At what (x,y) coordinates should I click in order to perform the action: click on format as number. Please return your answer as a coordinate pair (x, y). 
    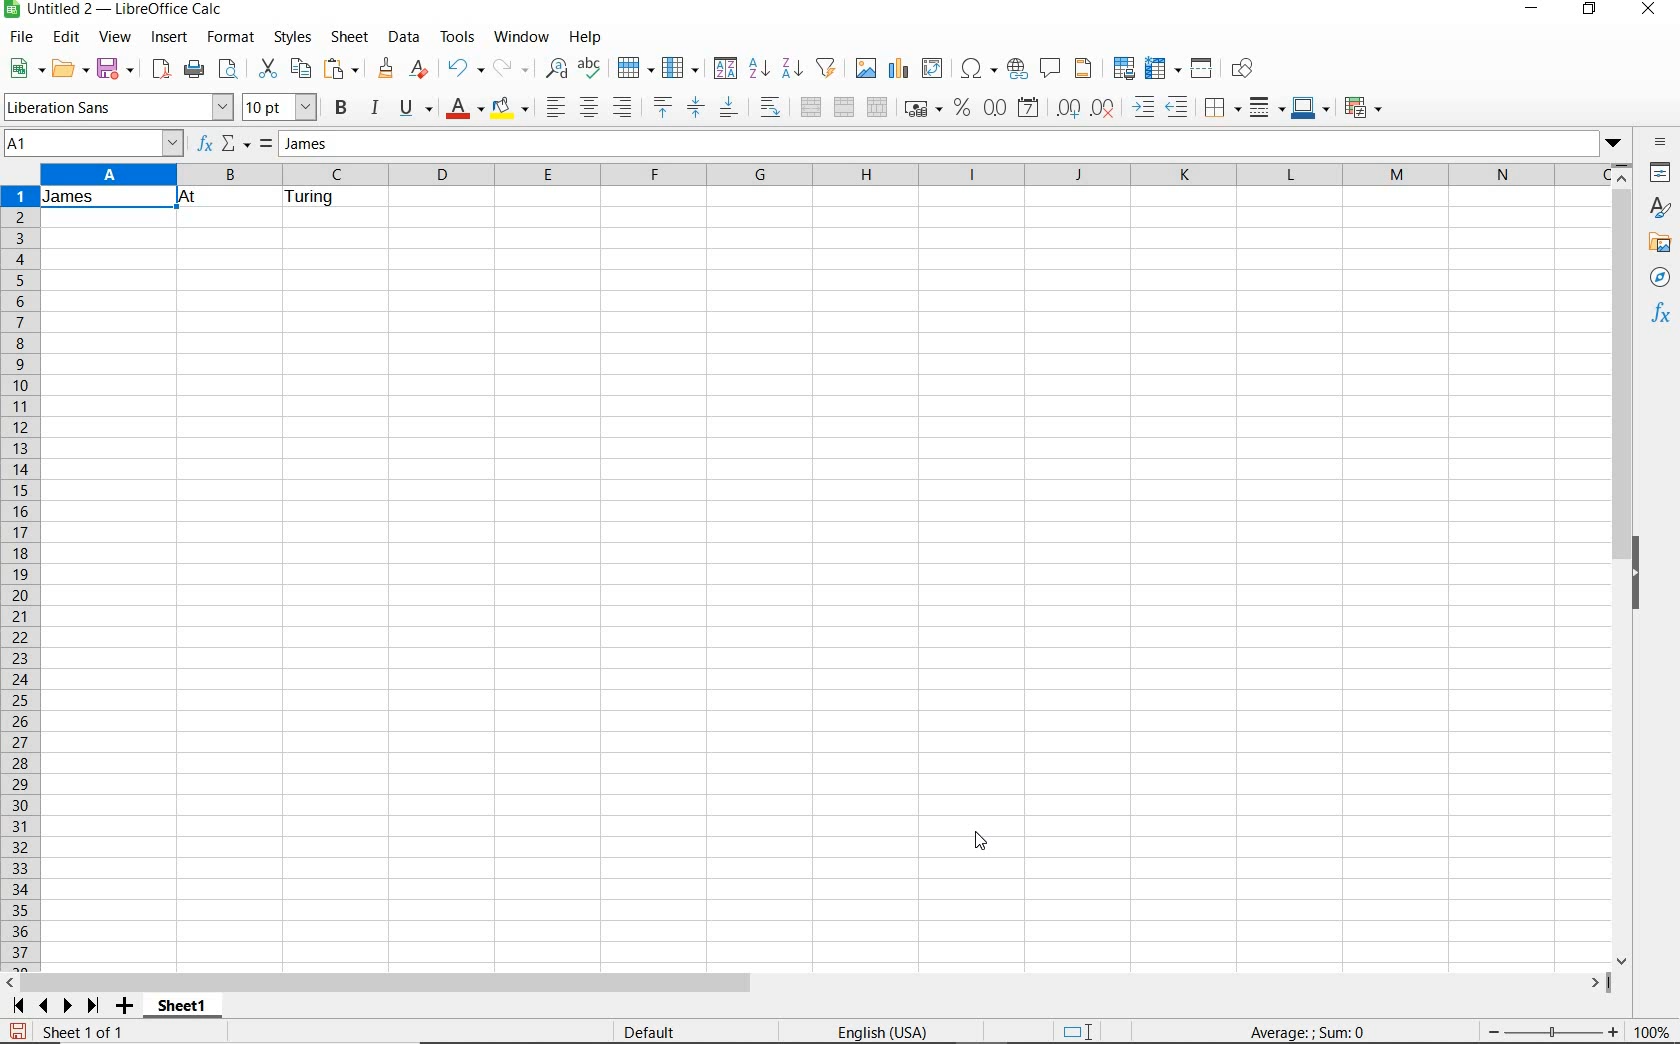
    Looking at the image, I should click on (995, 108).